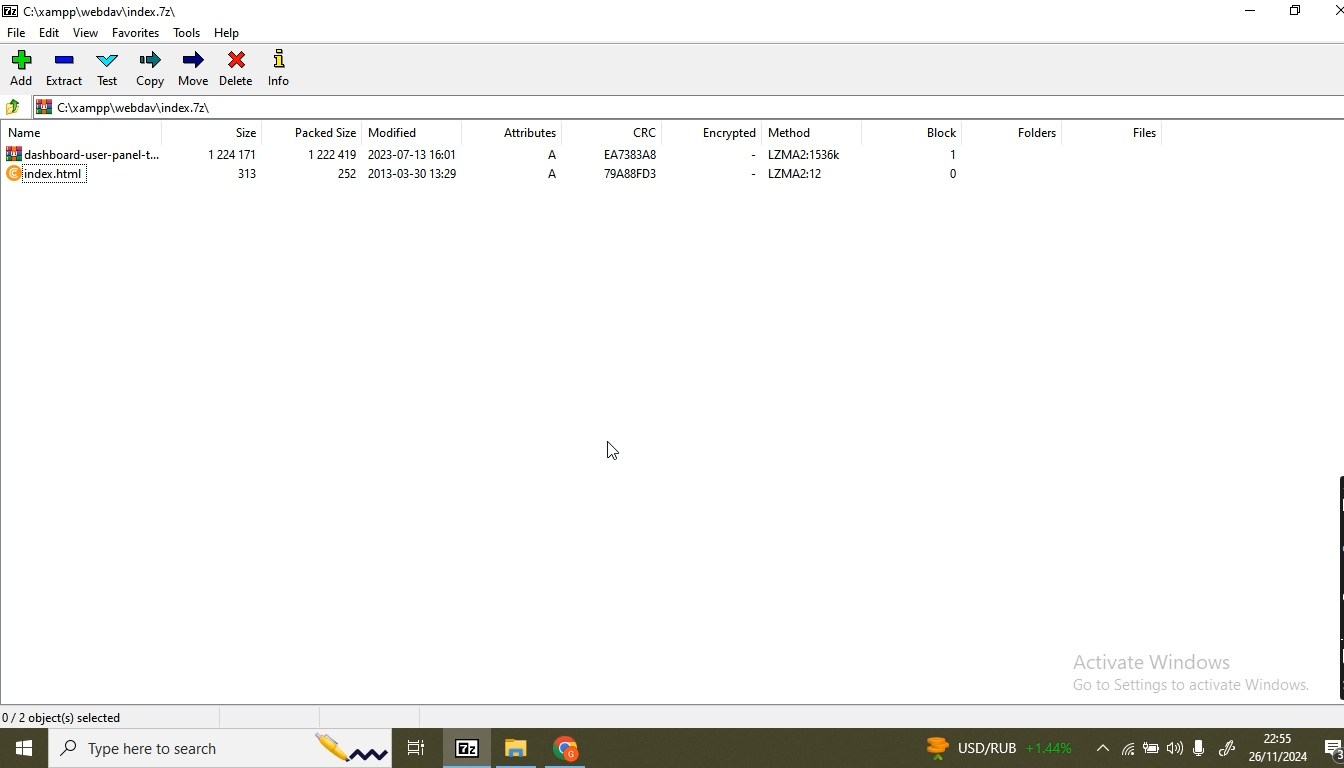  I want to click on file path, so click(688, 103).